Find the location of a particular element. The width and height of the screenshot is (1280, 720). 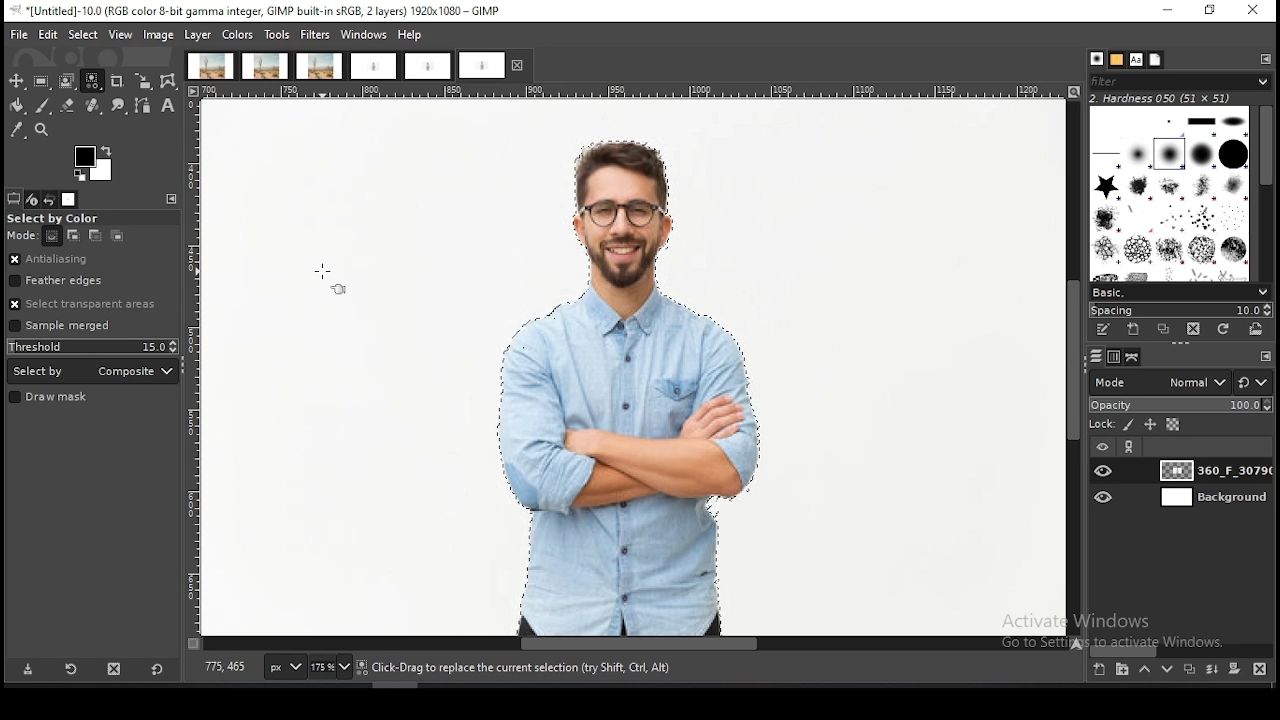

project tab is located at coordinates (428, 67).